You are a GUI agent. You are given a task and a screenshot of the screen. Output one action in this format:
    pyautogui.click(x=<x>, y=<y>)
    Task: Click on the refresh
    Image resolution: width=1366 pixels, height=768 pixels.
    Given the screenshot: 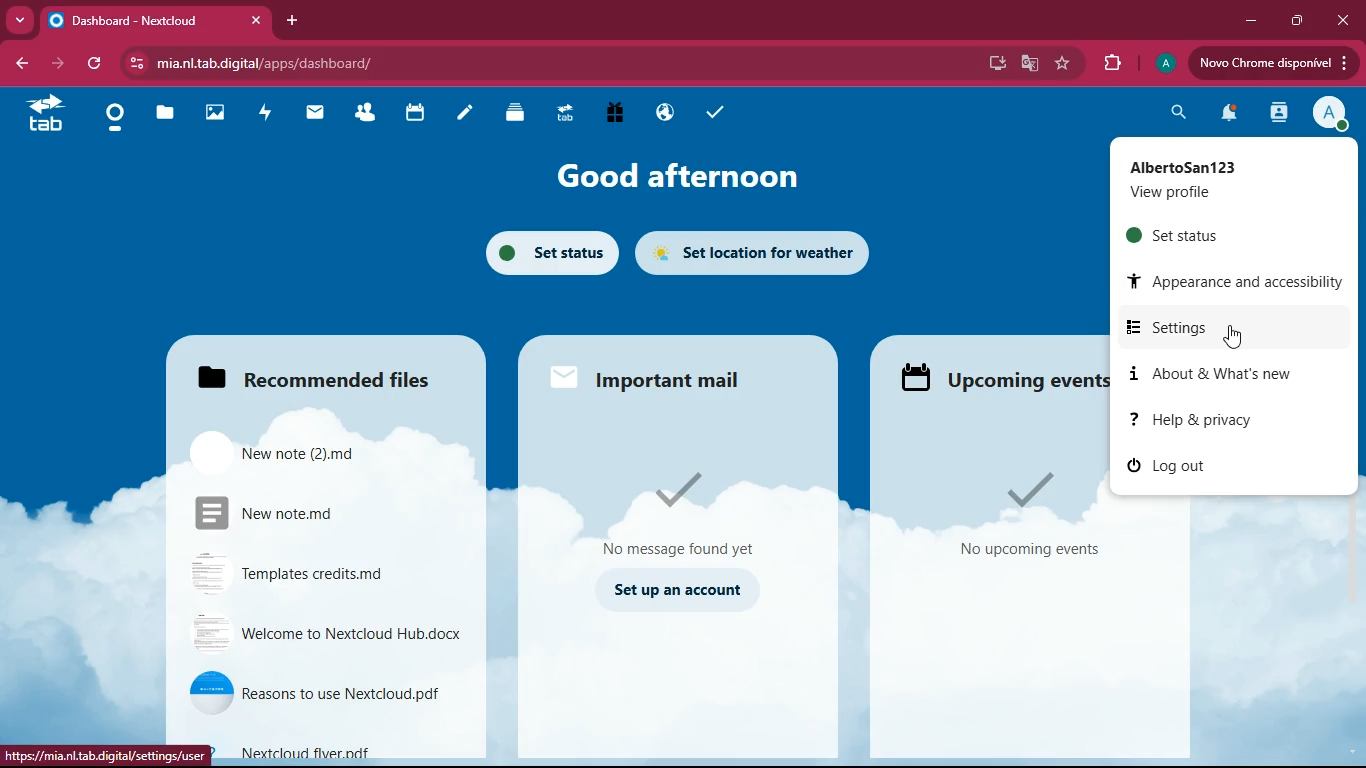 What is the action you would take?
    pyautogui.click(x=95, y=65)
    